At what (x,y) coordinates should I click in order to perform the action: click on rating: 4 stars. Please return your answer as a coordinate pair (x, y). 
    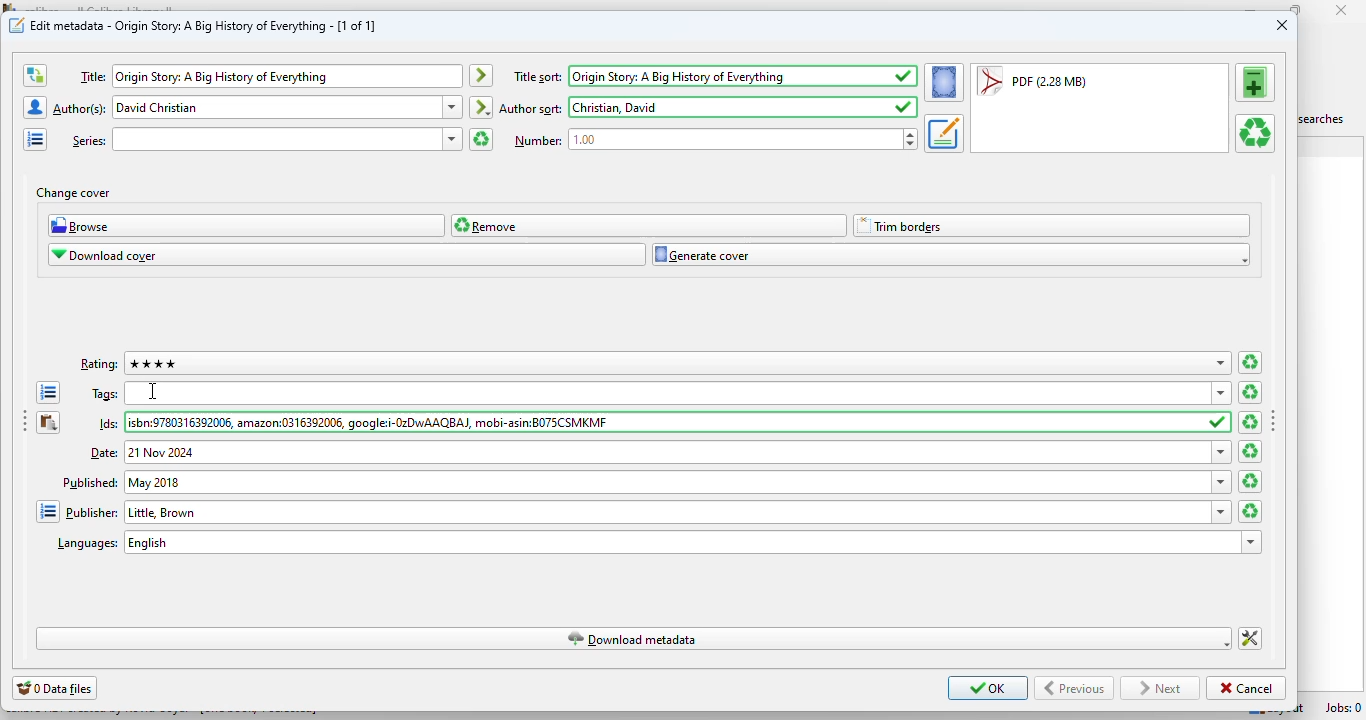
    Looking at the image, I should click on (665, 363).